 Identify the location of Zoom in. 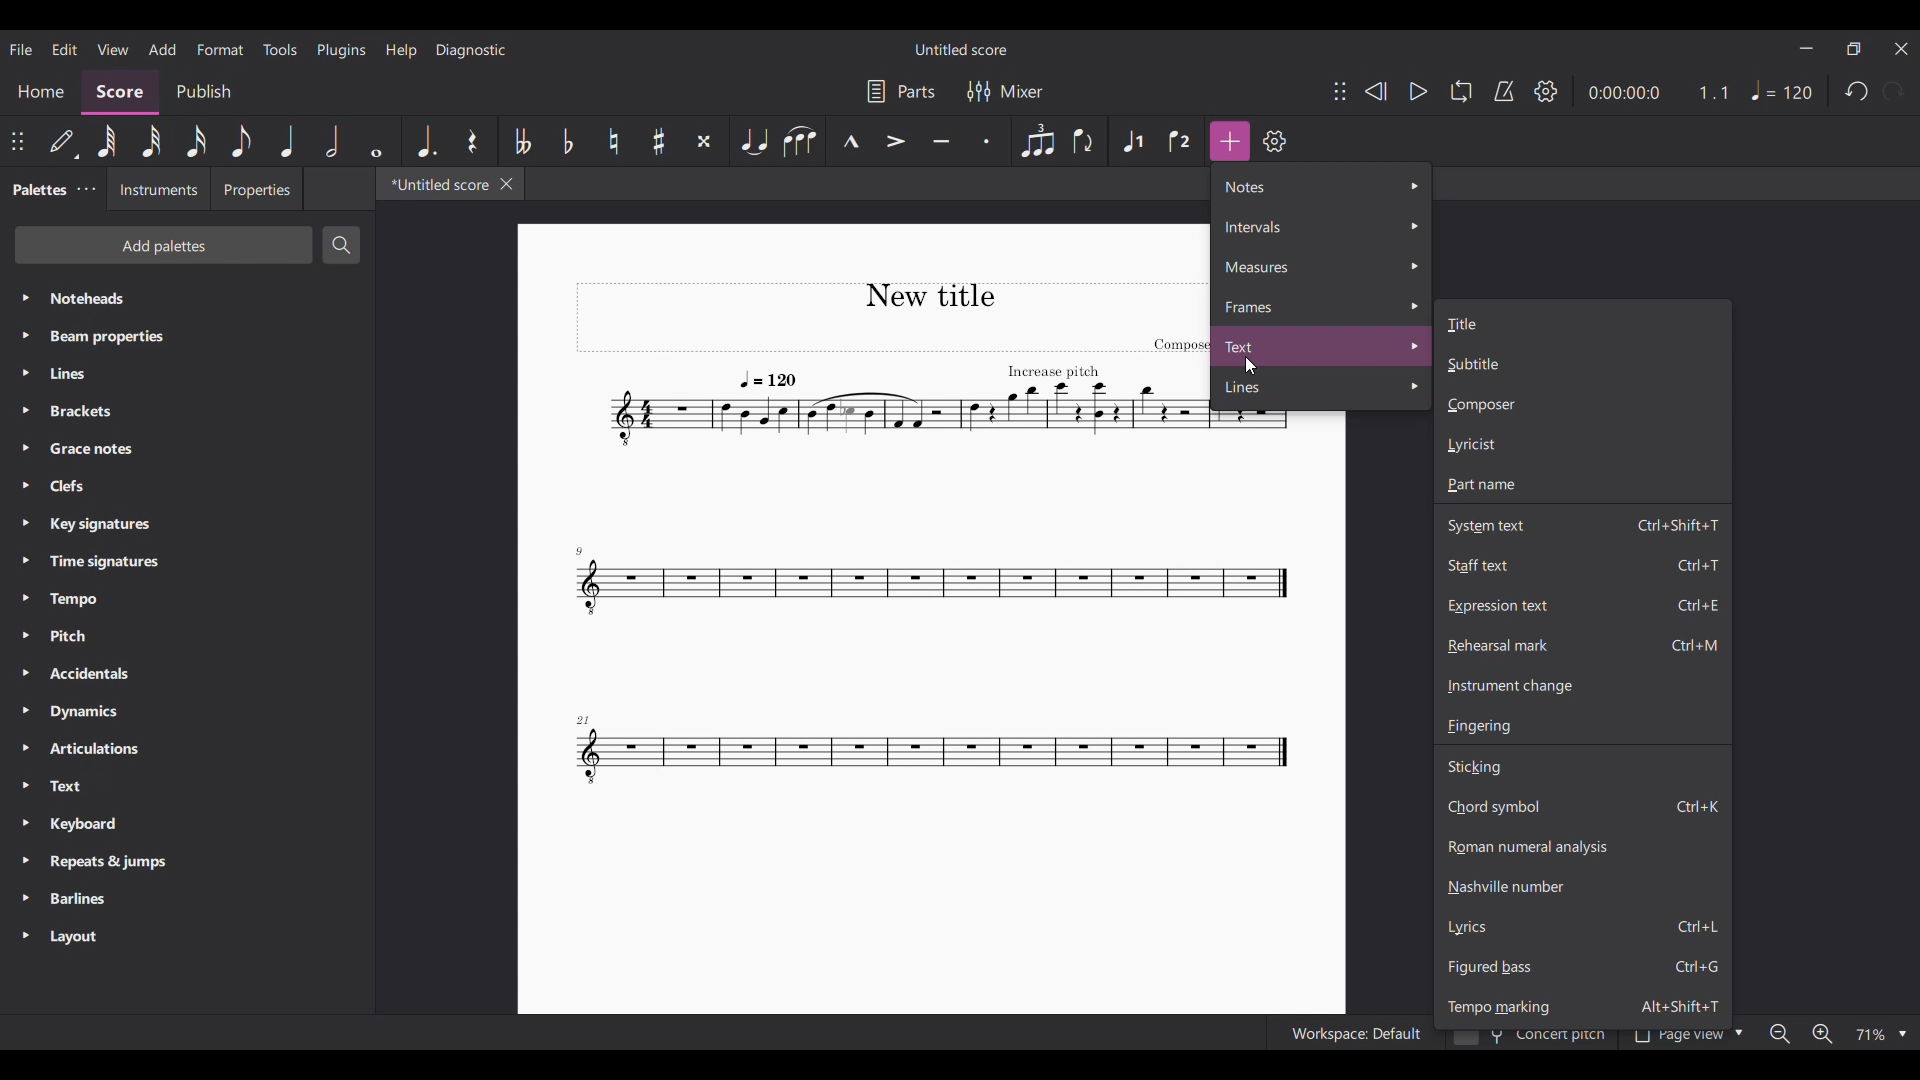
(1822, 1033).